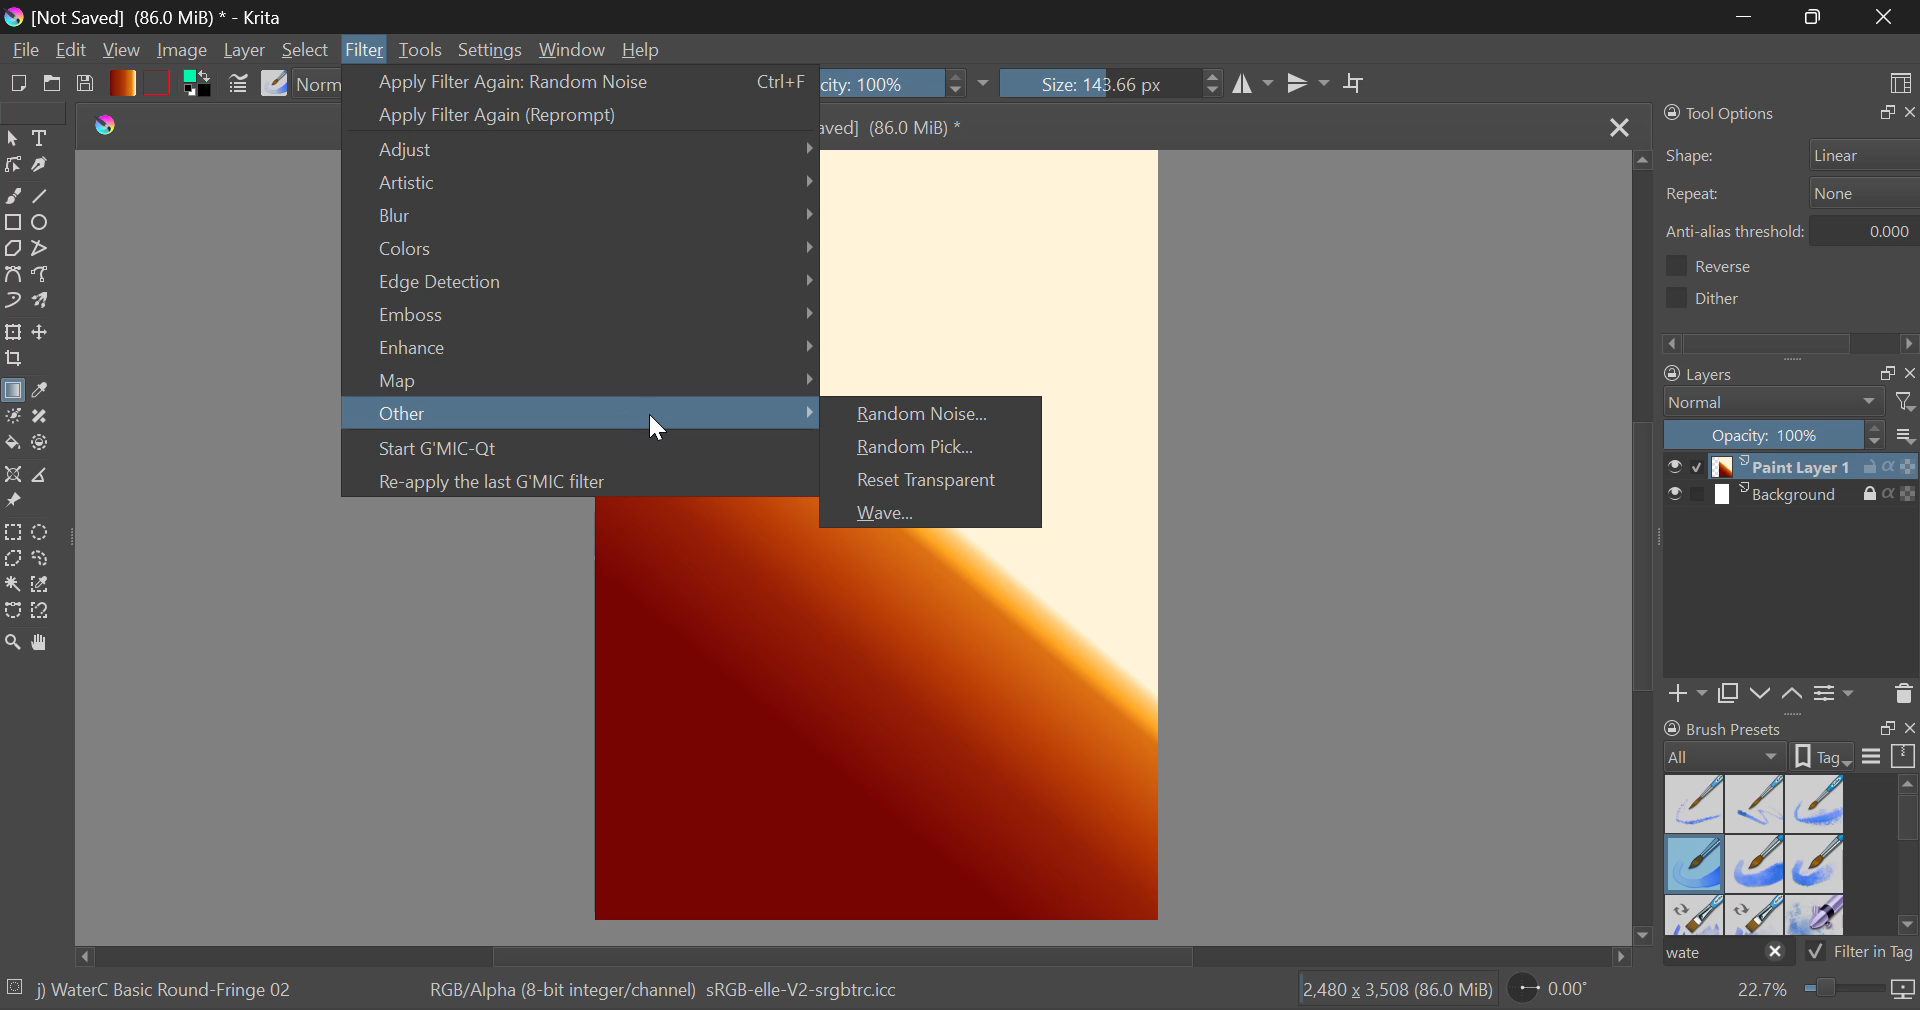 The width and height of the screenshot is (1920, 1010). I want to click on Random Pick, so click(936, 449).